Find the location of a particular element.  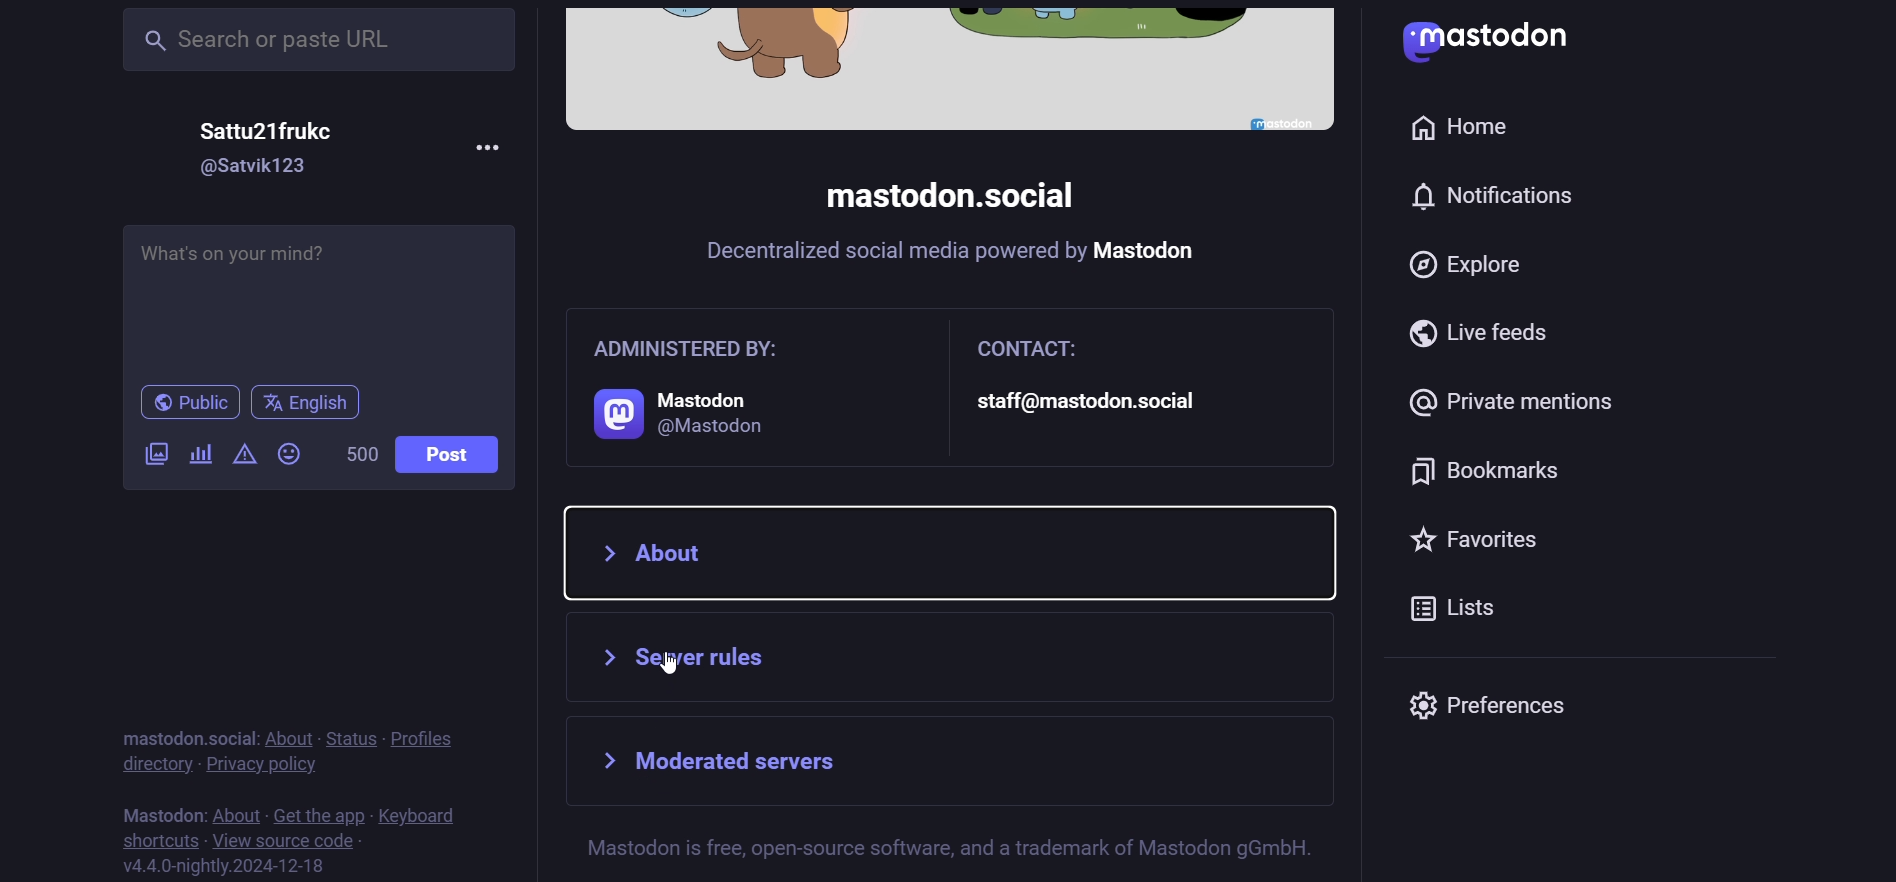

instruction is located at coordinates (970, 258).